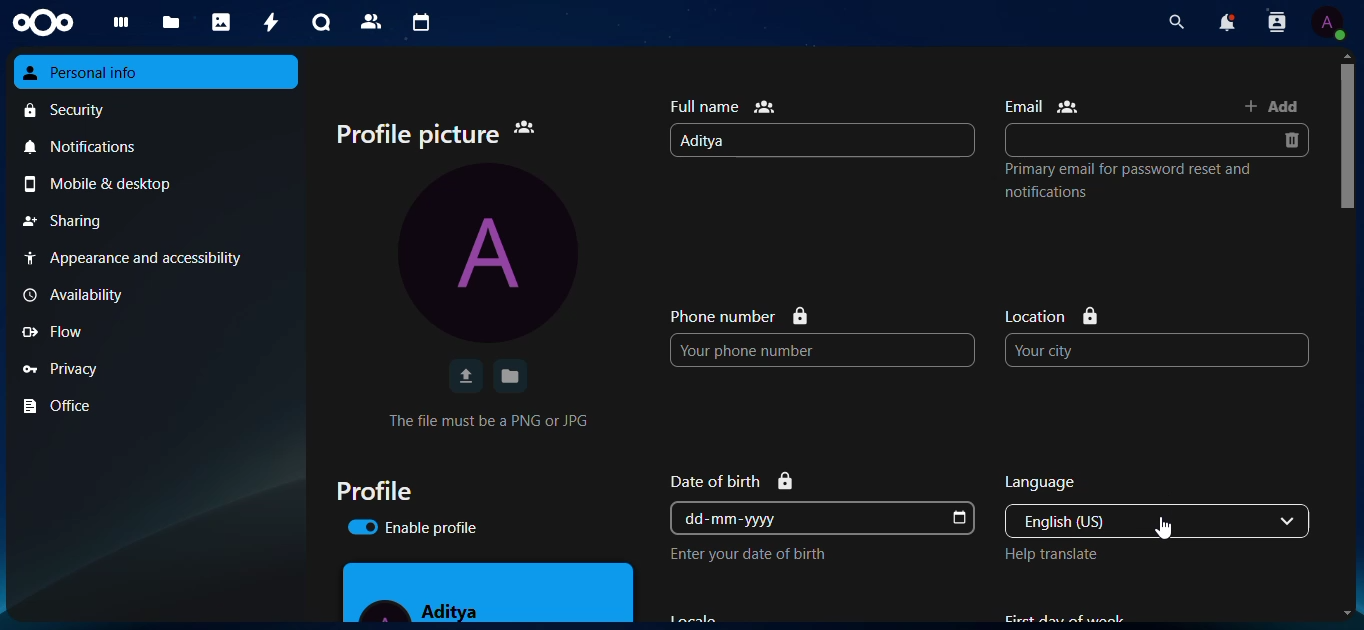 This screenshot has height=630, width=1364. Describe the element at coordinates (1291, 521) in the screenshot. I see `drop down` at that location.